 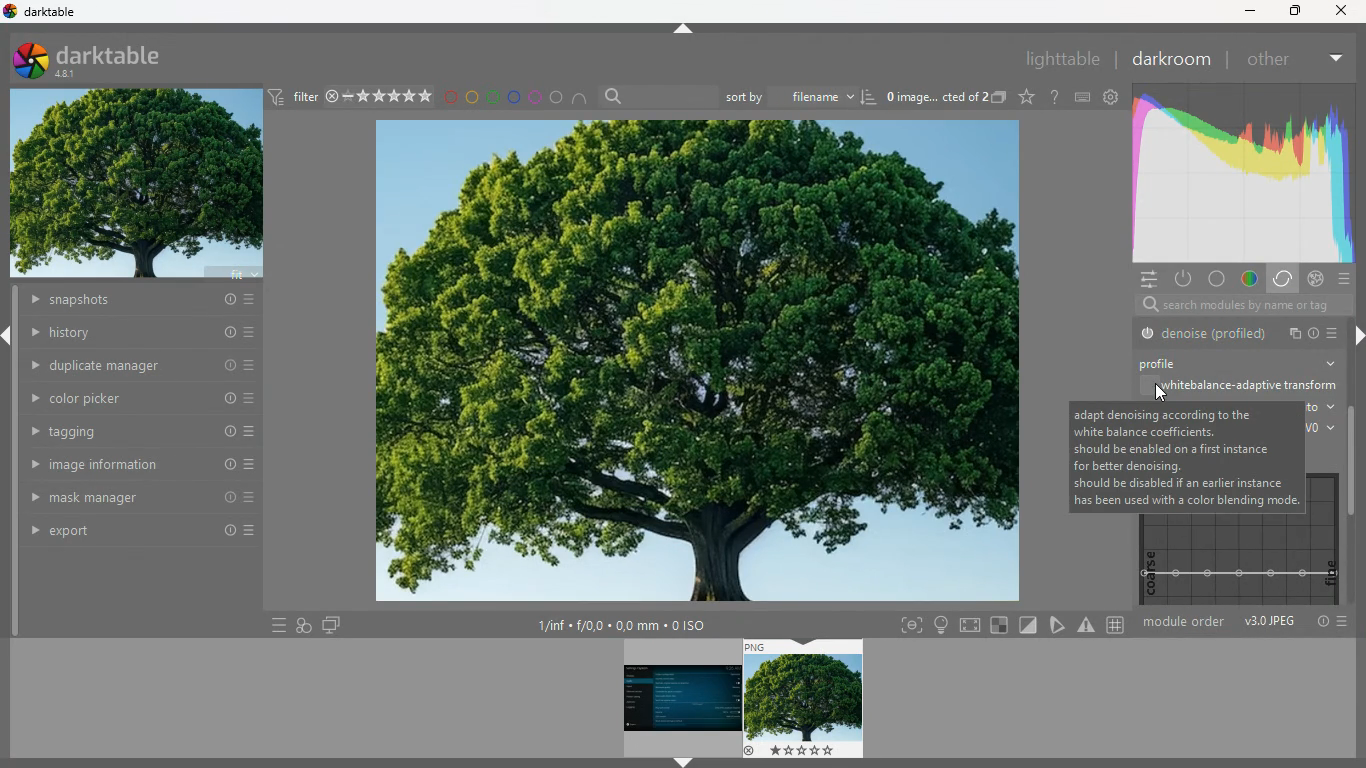 What do you see at coordinates (132, 494) in the screenshot?
I see `mask manager` at bounding box center [132, 494].